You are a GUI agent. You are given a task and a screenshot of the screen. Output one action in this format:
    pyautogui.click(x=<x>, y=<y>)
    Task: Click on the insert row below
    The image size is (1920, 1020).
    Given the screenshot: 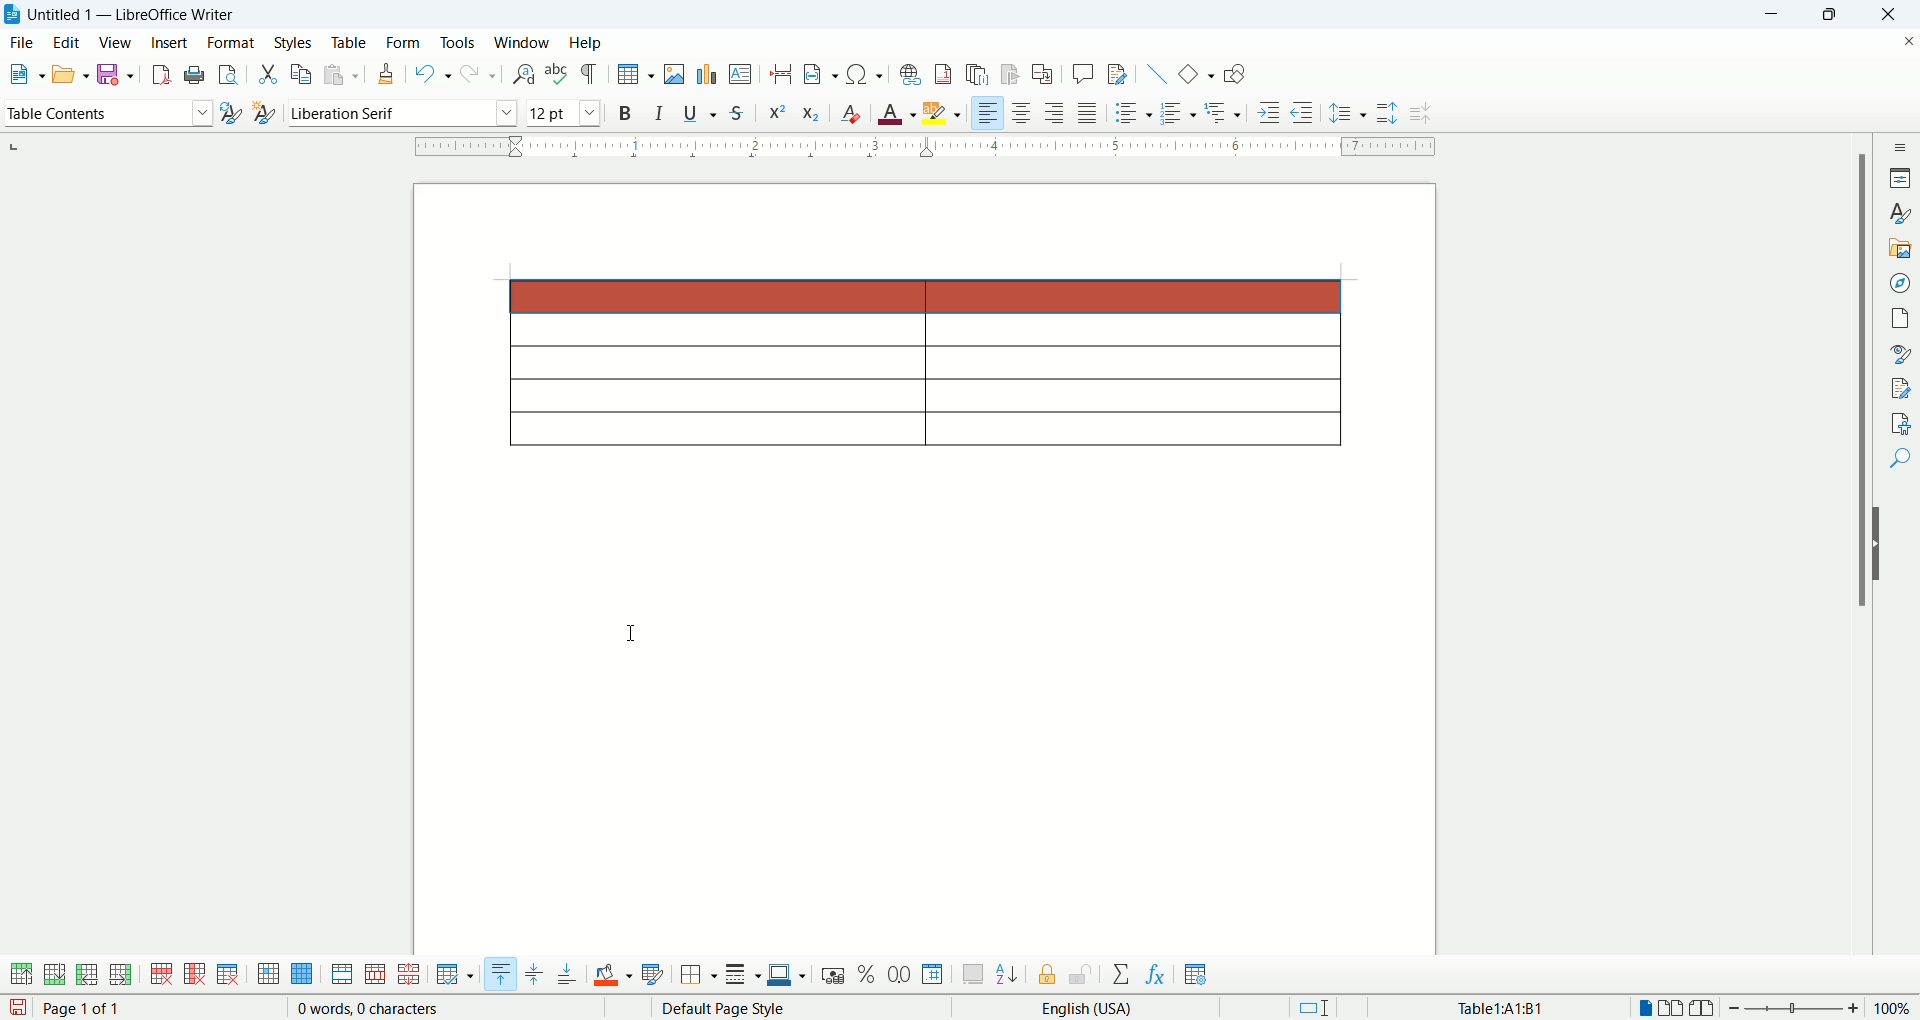 What is the action you would take?
    pyautogui.click(x=56, y=973)
    